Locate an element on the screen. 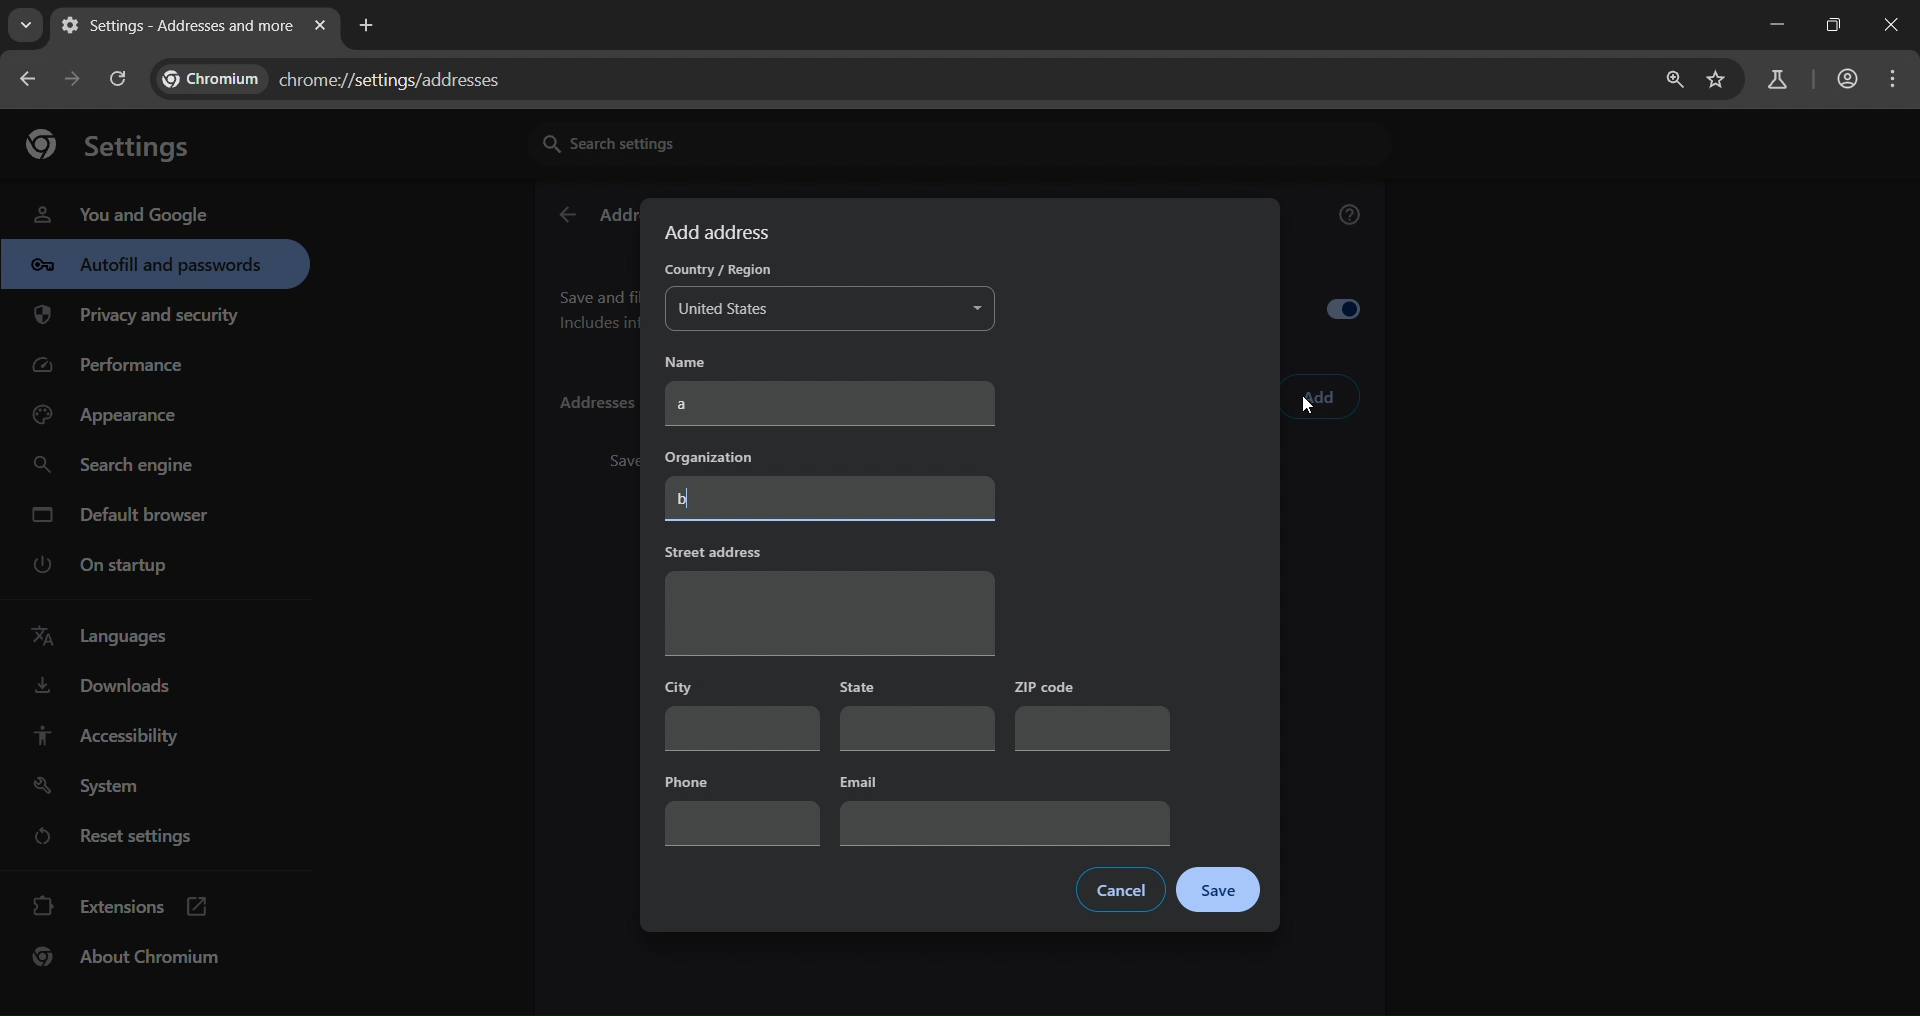 This screenshot has height=1016, width=1920. account is located at coordinates (1844, 81).